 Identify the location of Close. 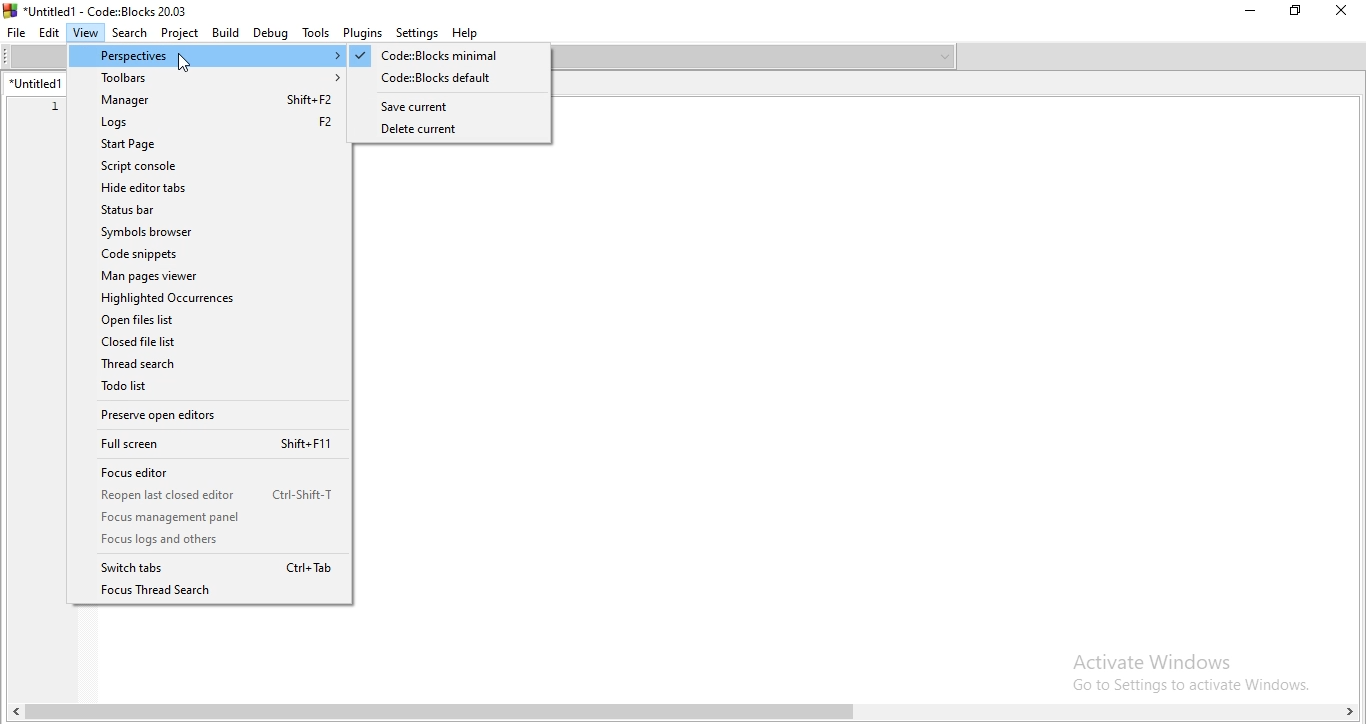
(1337, 14).